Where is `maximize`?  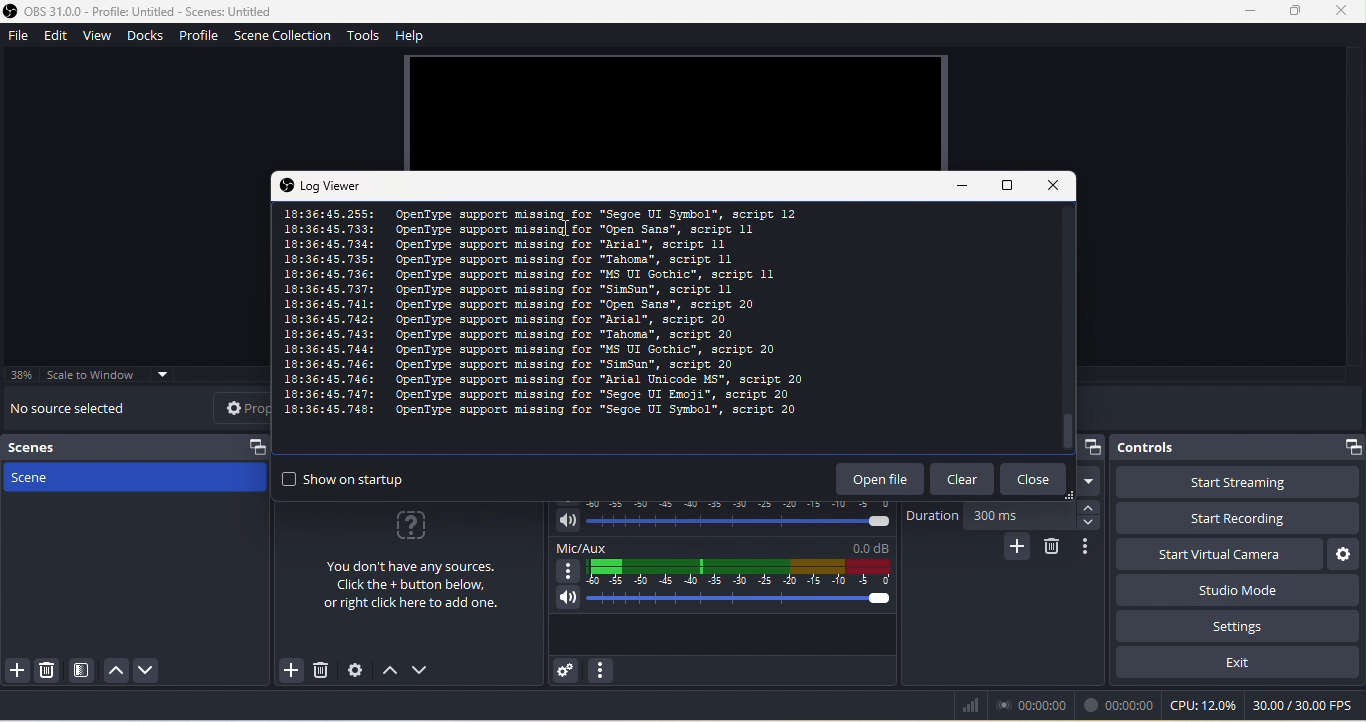
maximize is located at coordinates (1005, 185).